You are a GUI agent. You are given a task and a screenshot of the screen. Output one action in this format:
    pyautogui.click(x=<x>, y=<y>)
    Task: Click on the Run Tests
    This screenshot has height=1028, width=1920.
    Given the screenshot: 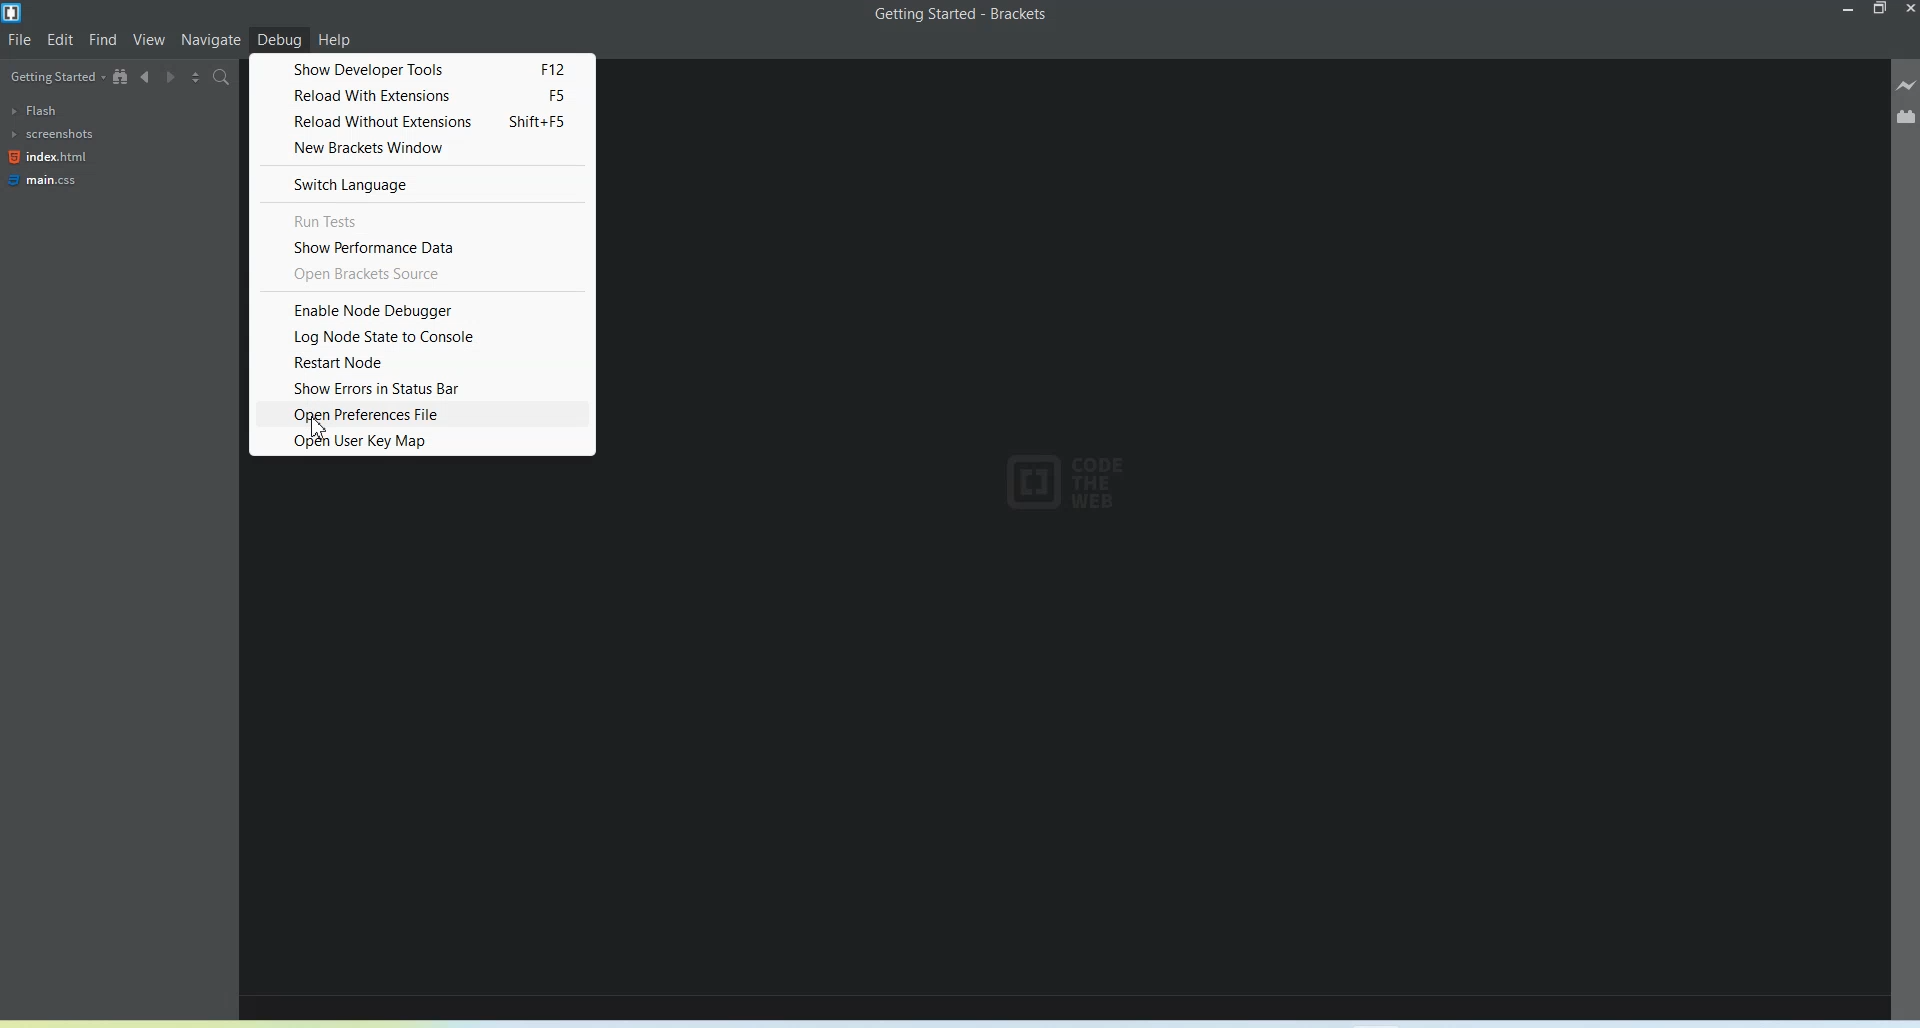 What is the action you would take?
    pyautogui.click(x=421, y=219)
    